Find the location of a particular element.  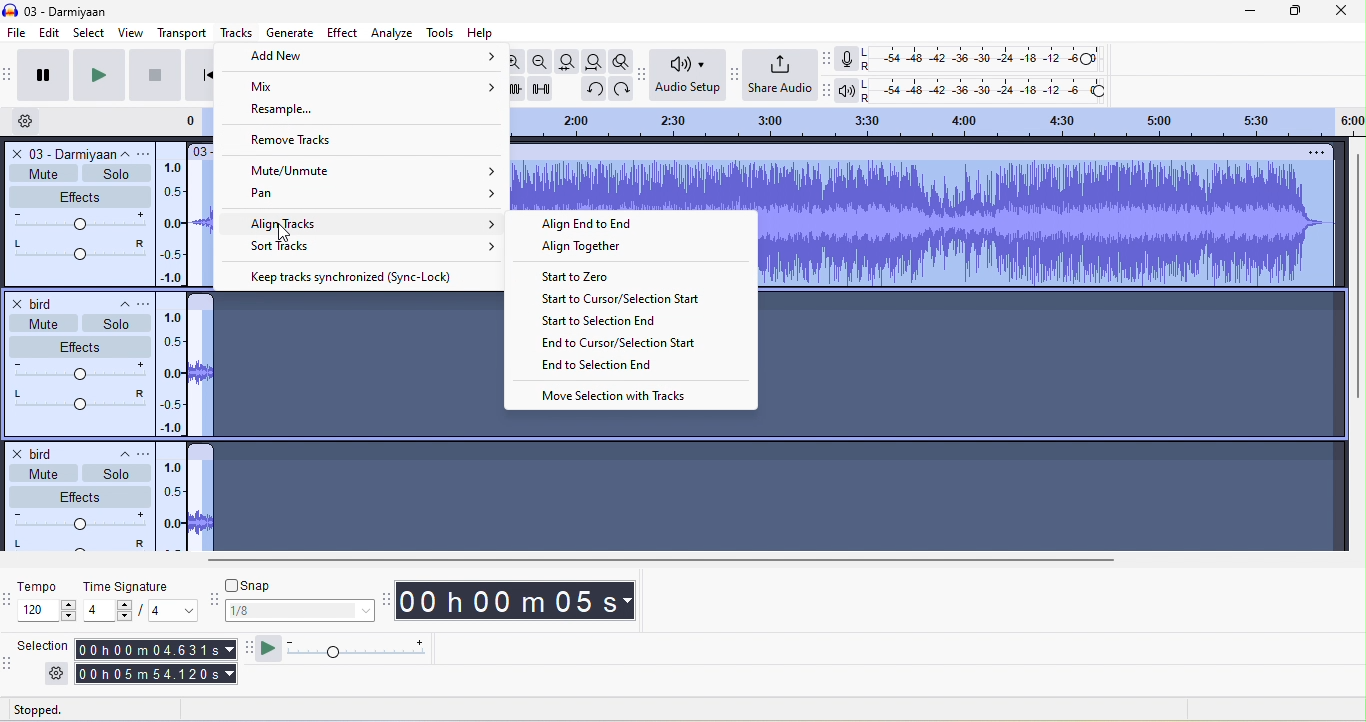

add new is located at coordinates (368, 59).